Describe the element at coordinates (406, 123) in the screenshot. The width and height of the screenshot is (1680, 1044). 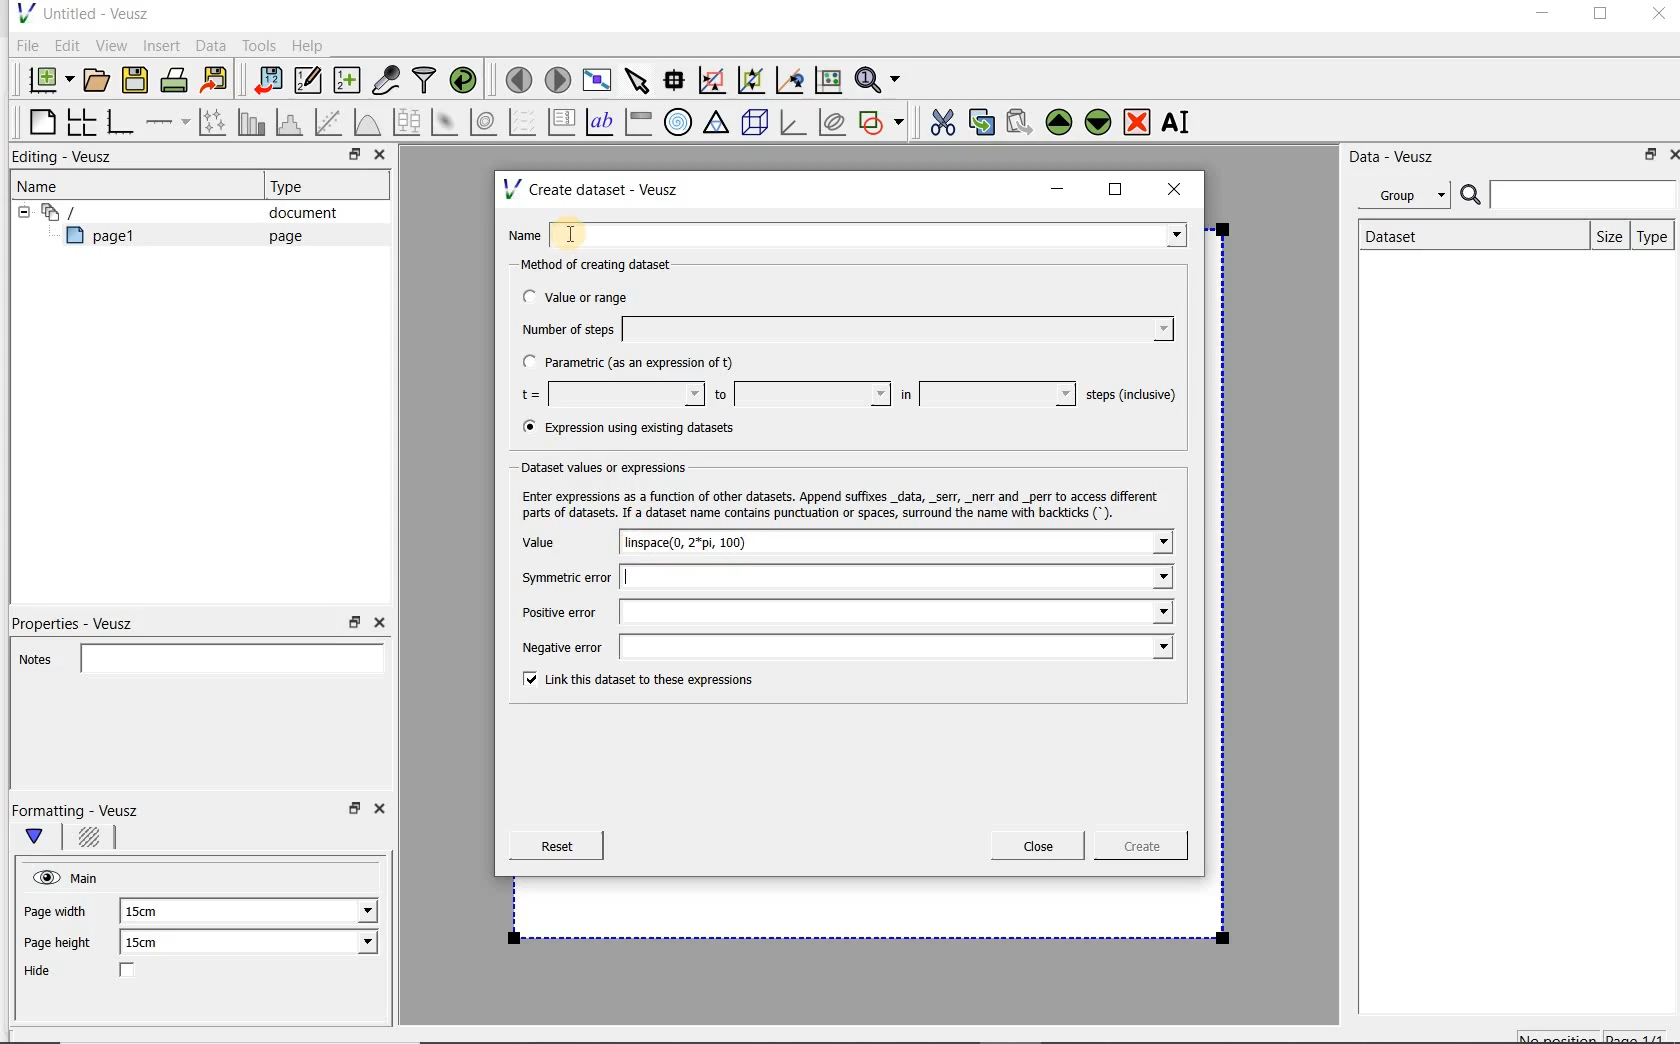
I see `plot box plots` at that location.